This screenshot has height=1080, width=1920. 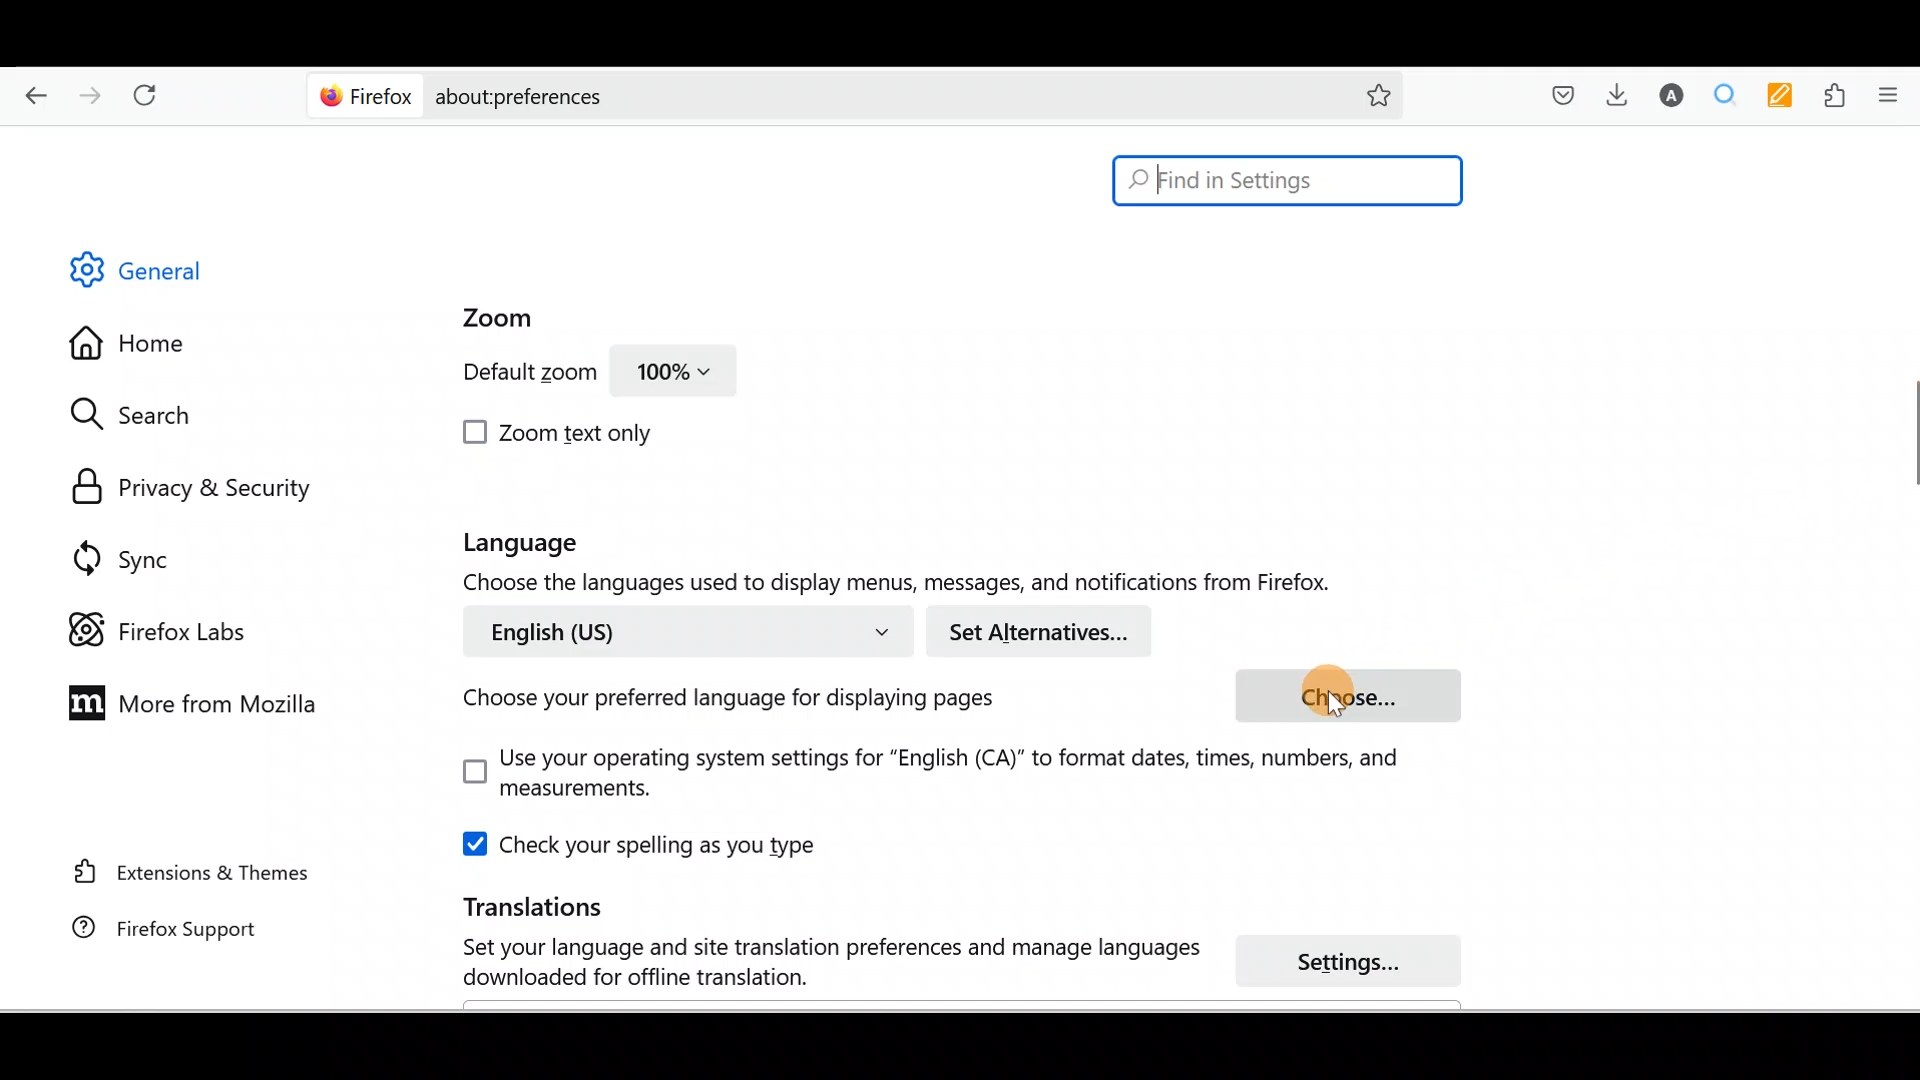 I want to click on Scroll bar, so click(x=1906, y=569).